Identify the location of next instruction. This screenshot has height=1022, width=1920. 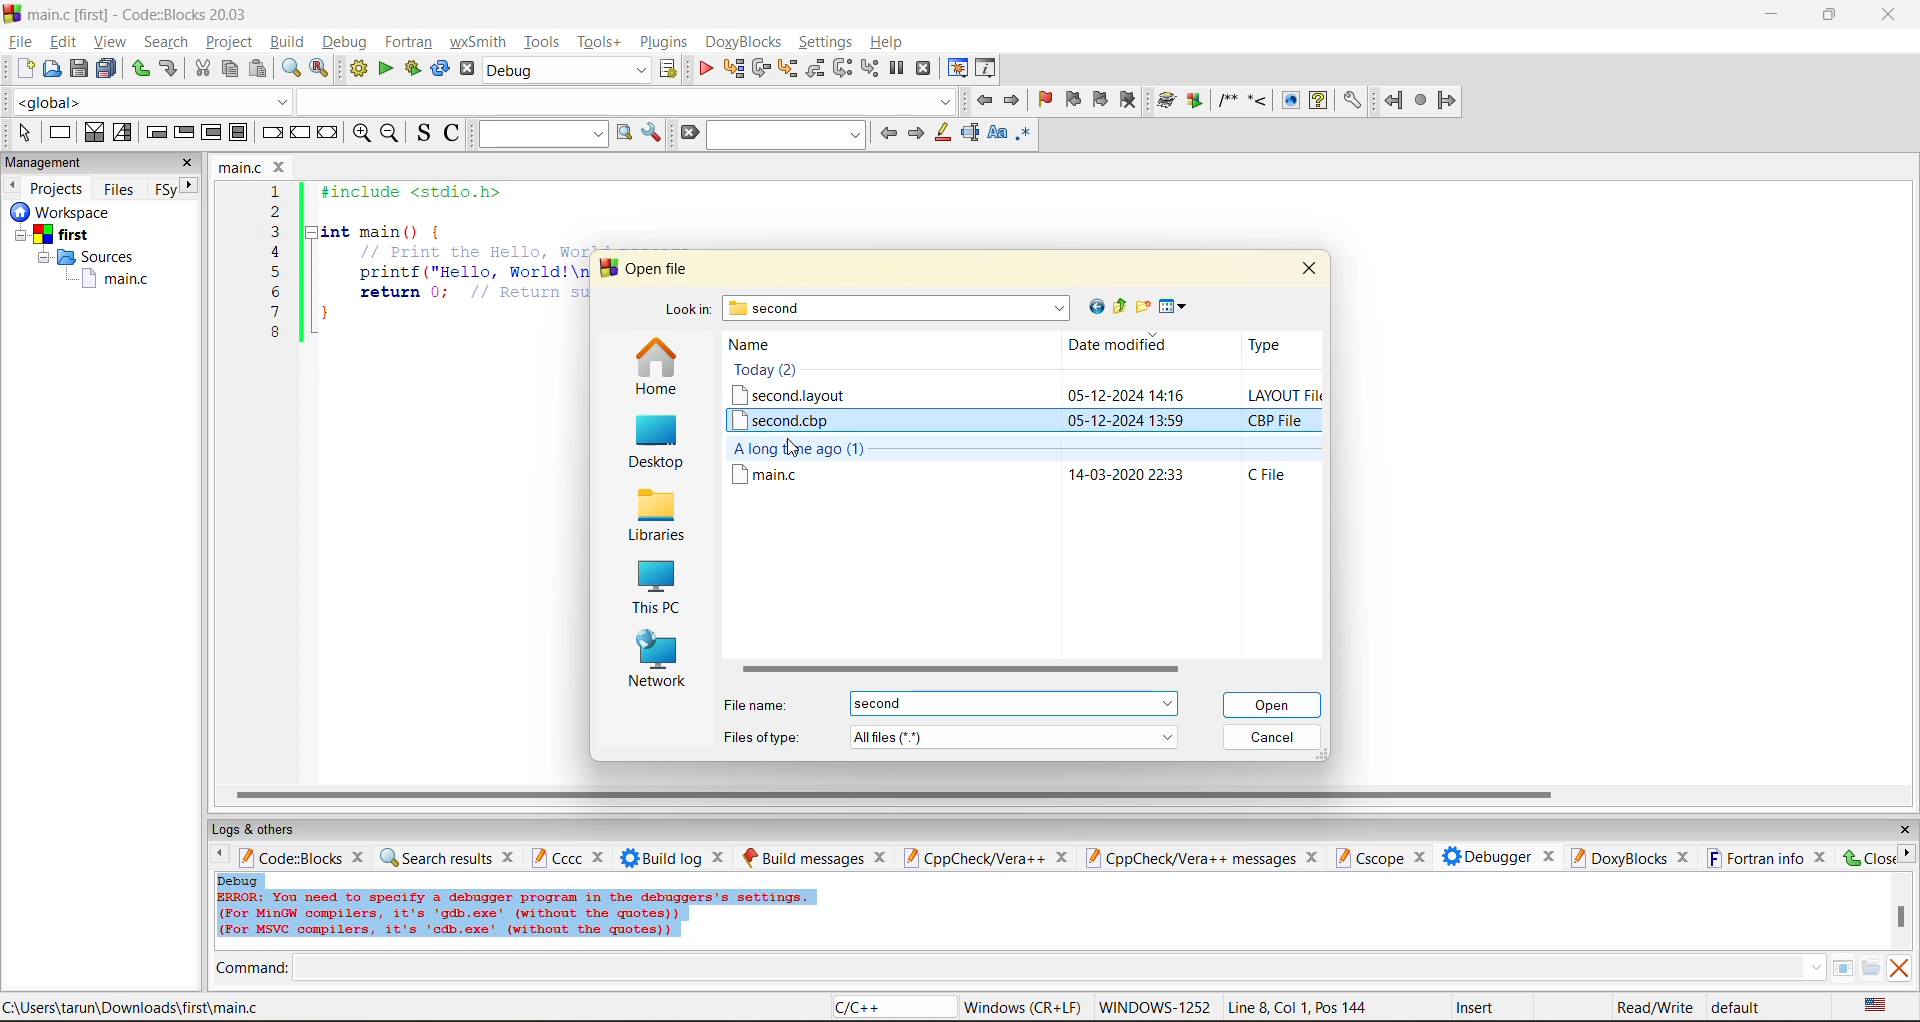
(842, 68).